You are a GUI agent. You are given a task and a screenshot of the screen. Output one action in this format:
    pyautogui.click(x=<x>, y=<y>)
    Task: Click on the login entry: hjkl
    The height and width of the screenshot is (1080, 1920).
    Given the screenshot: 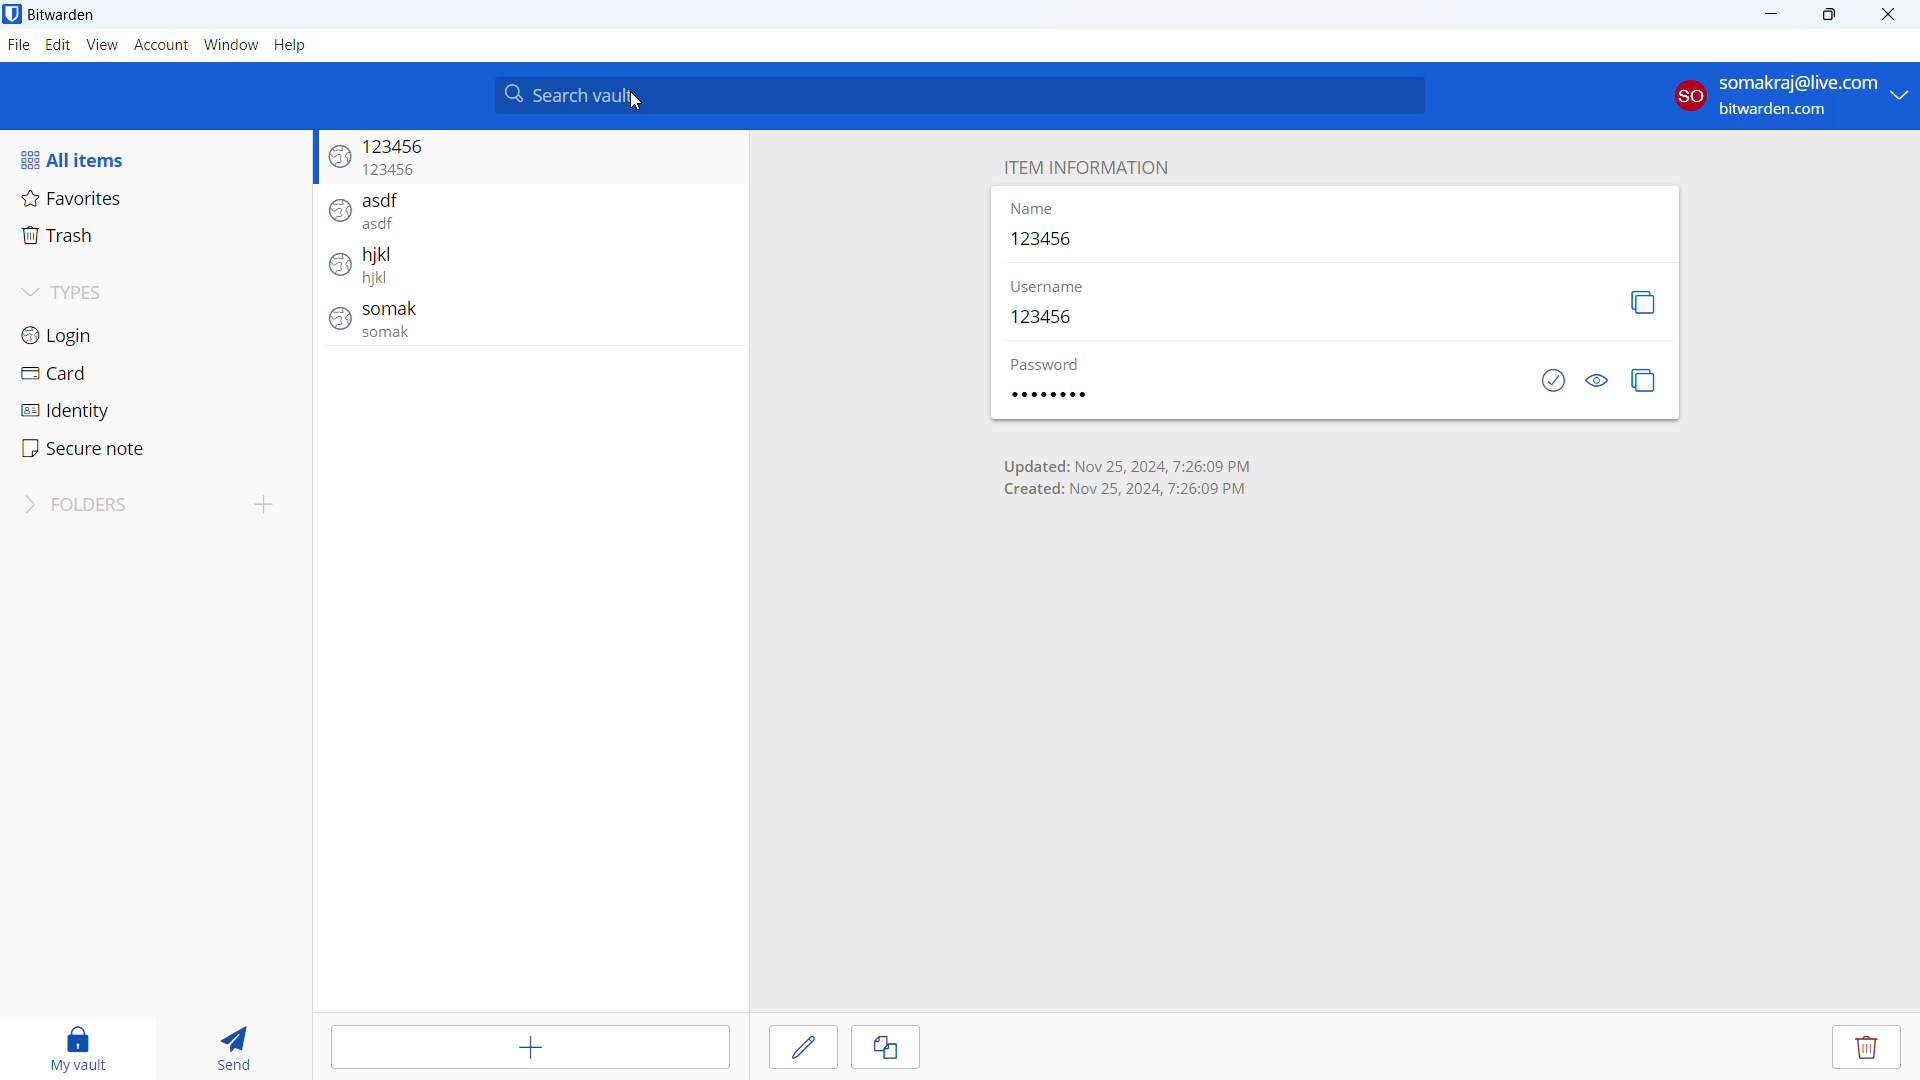 What is the action you would take?
    pyautogui.click(x=523, y=268)
    